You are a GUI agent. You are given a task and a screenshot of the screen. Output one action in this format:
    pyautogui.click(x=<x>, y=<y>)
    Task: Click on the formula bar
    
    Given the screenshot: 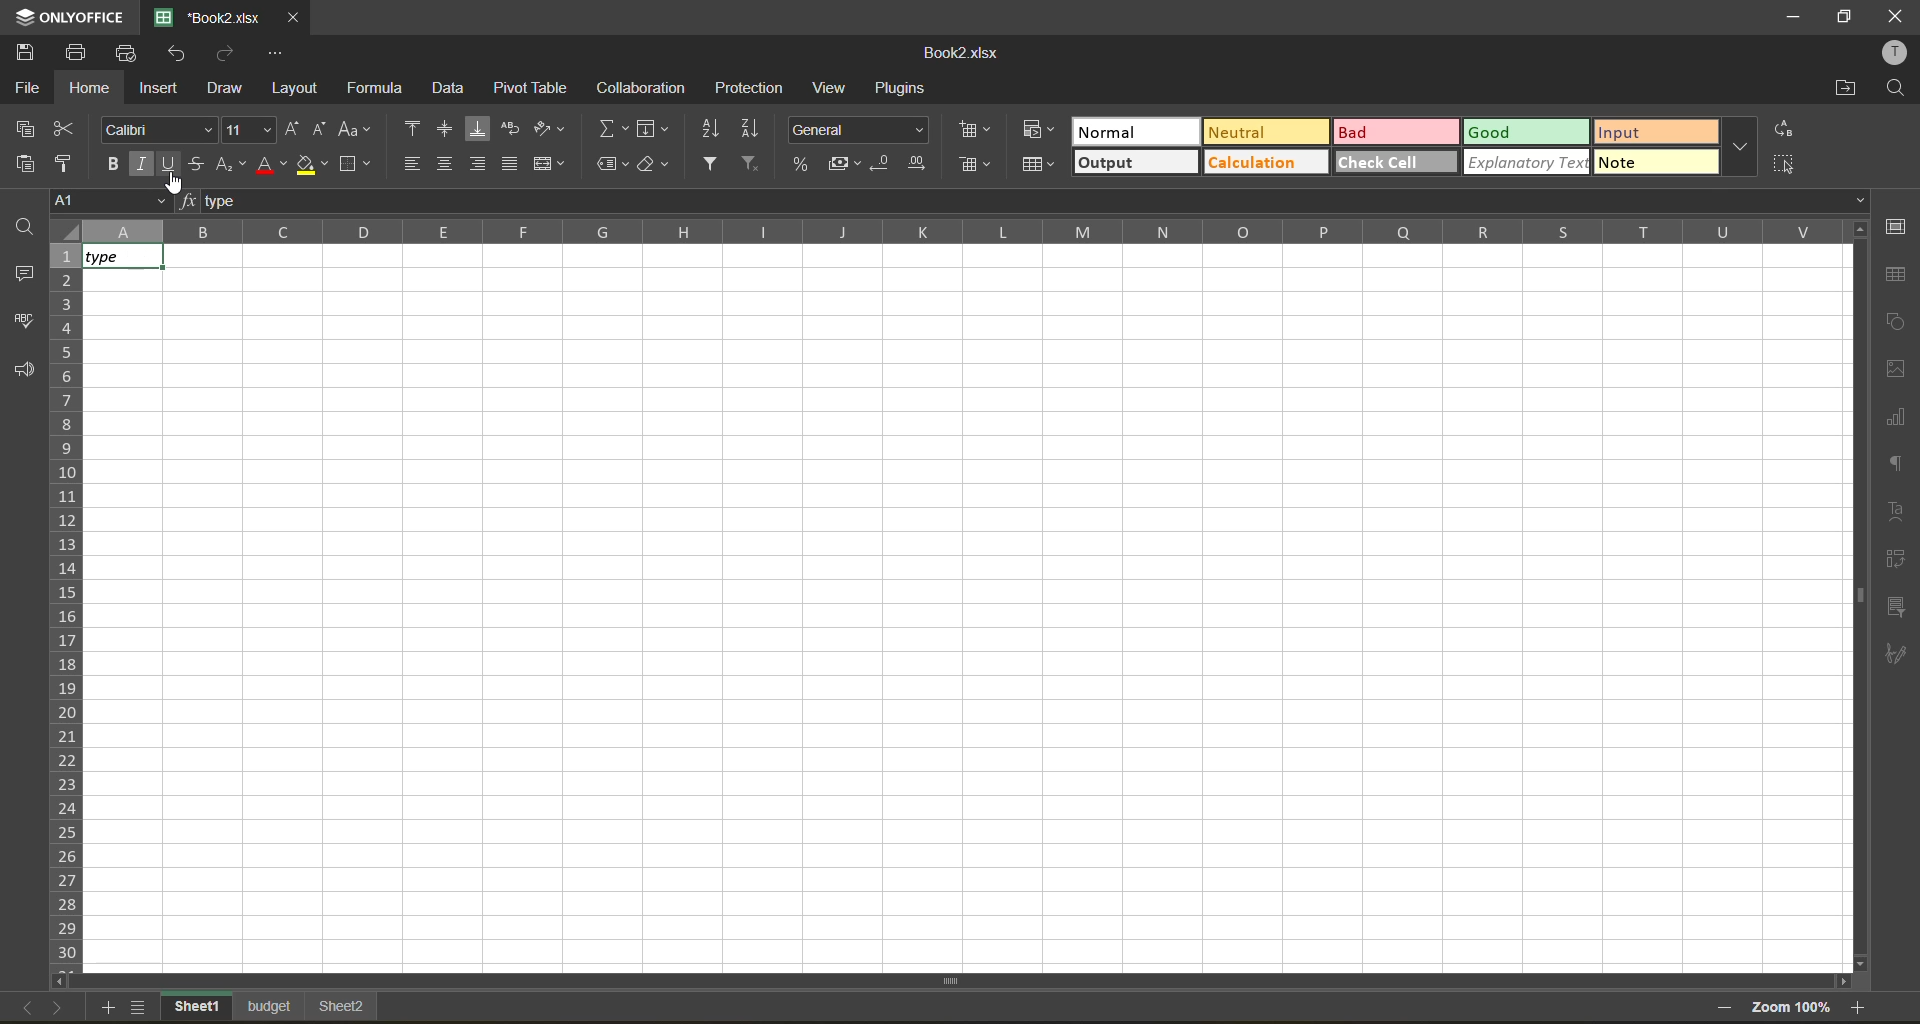 What is the action you would take?
    pyautogui.click(x=1025, y=202)
    